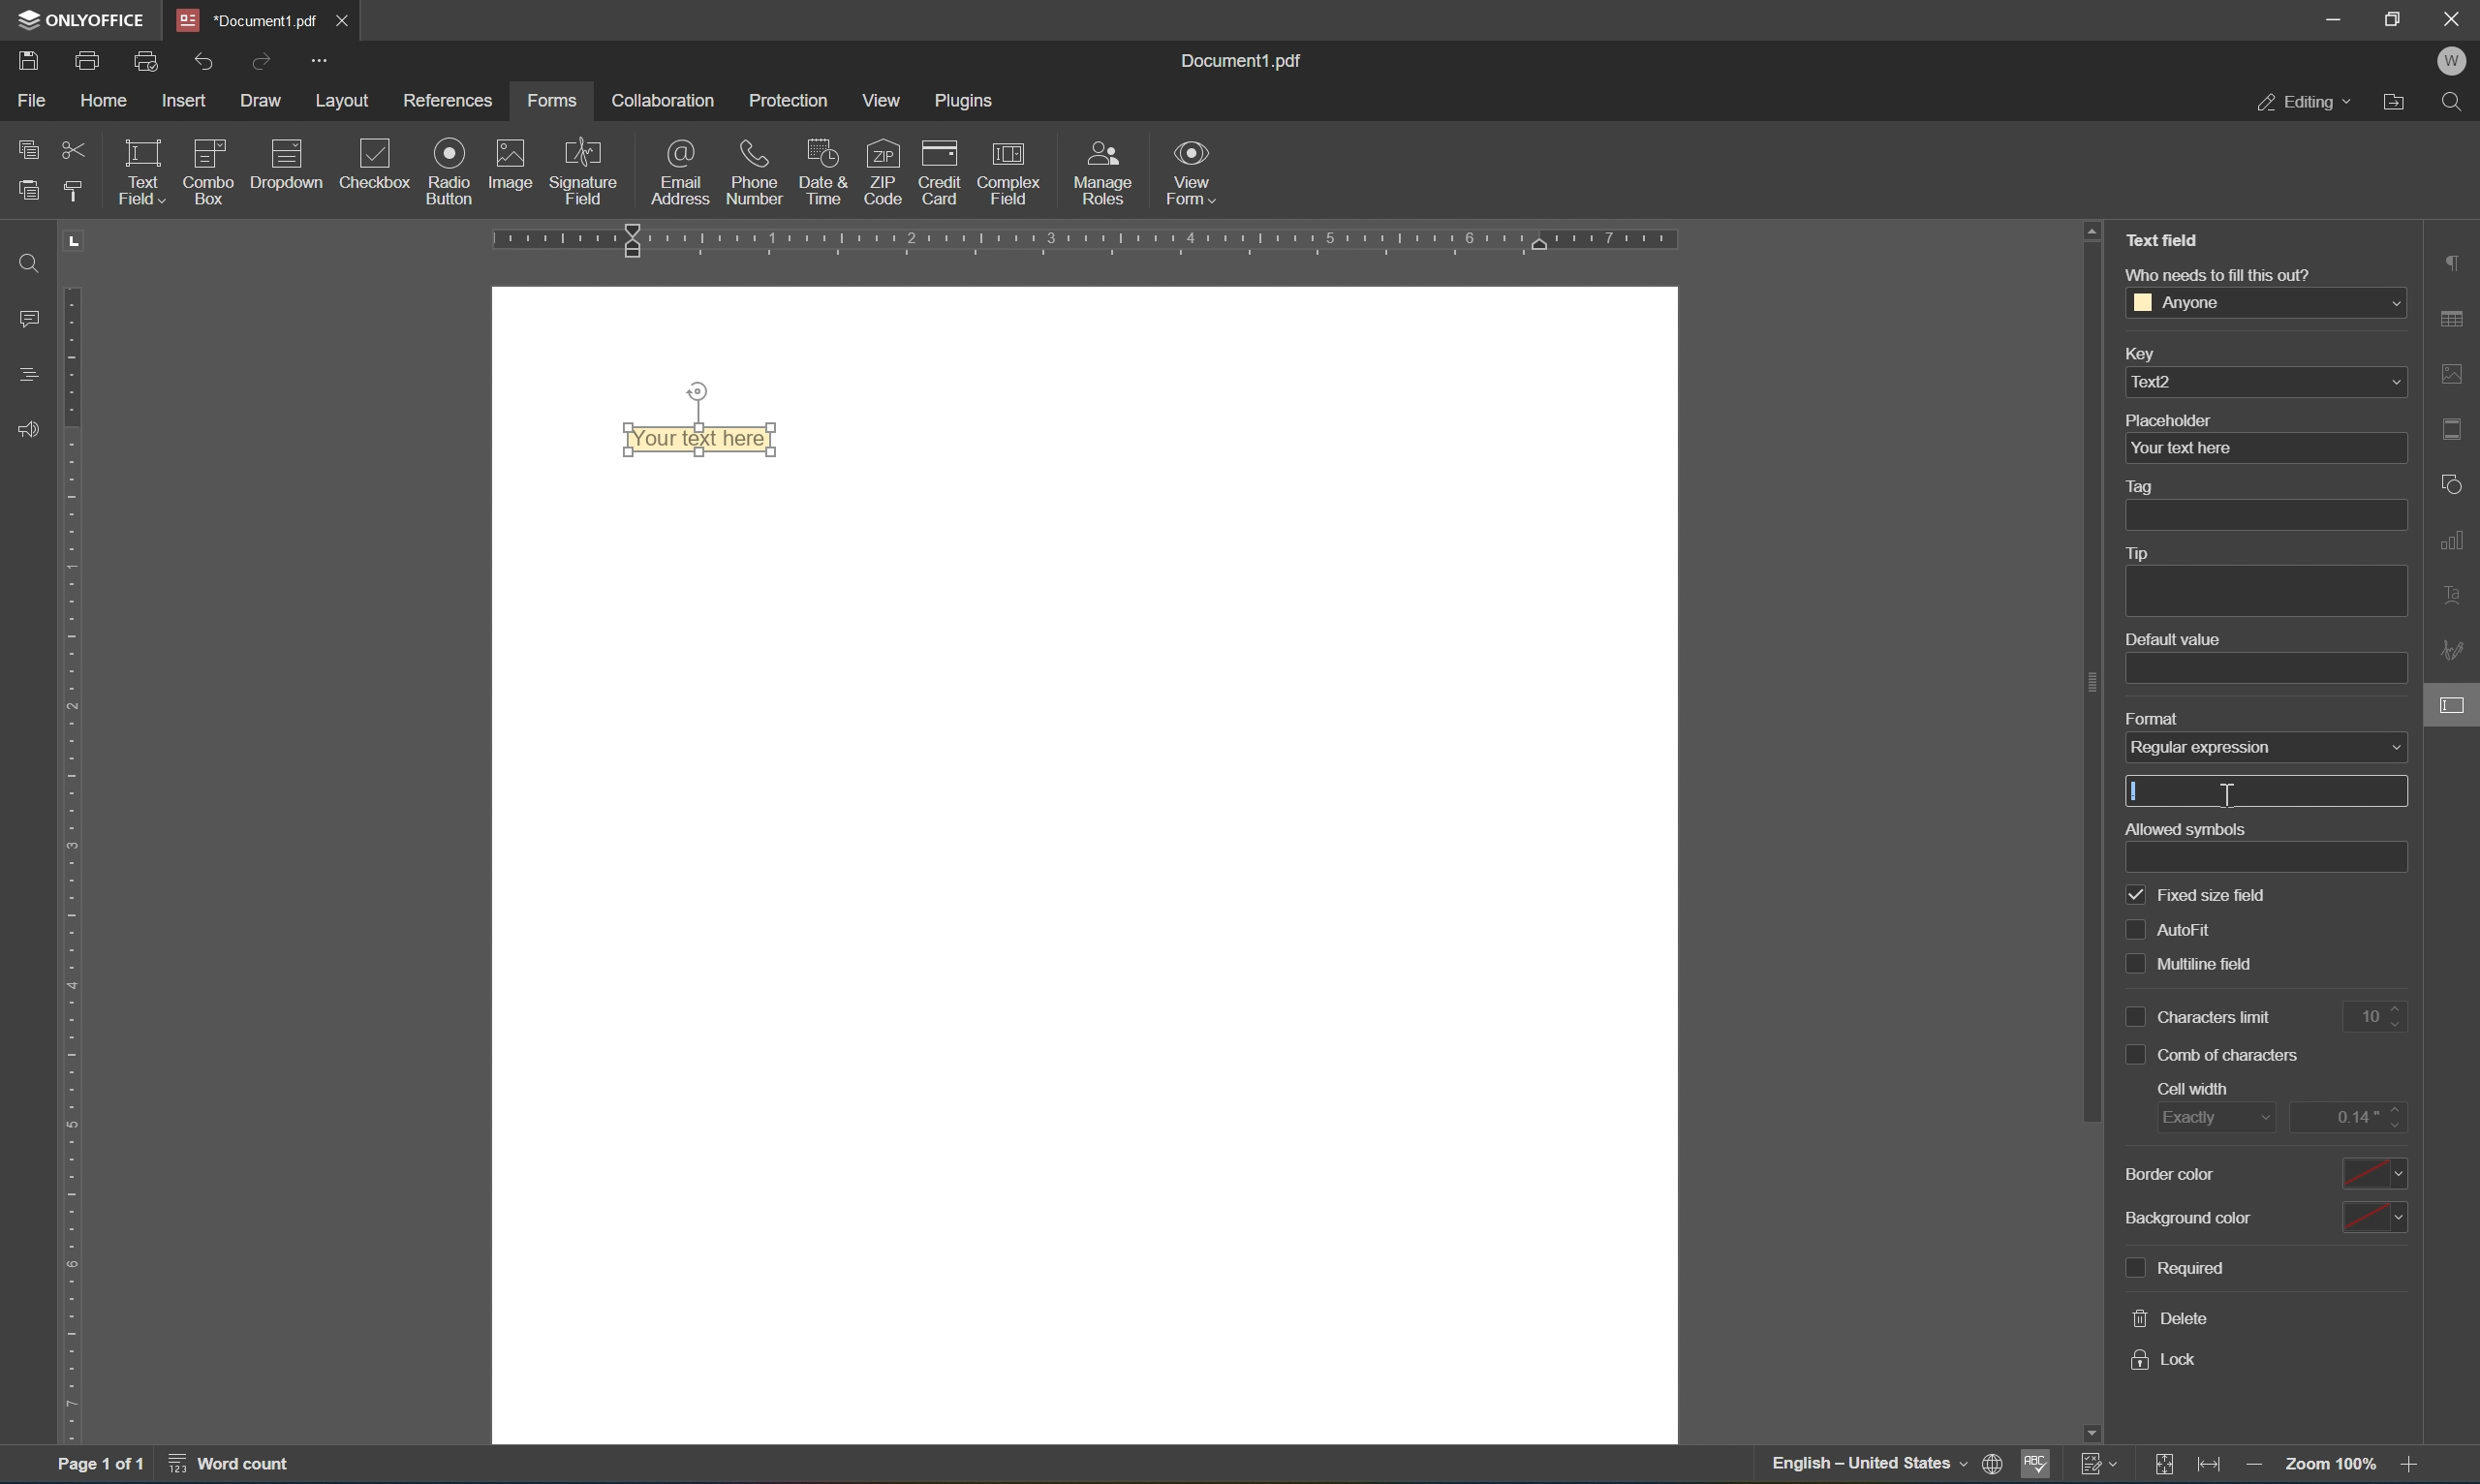  What do you see at coordinates (71, 196) in the screenshot?
I see `copy style` at bounding box center [71, 196].